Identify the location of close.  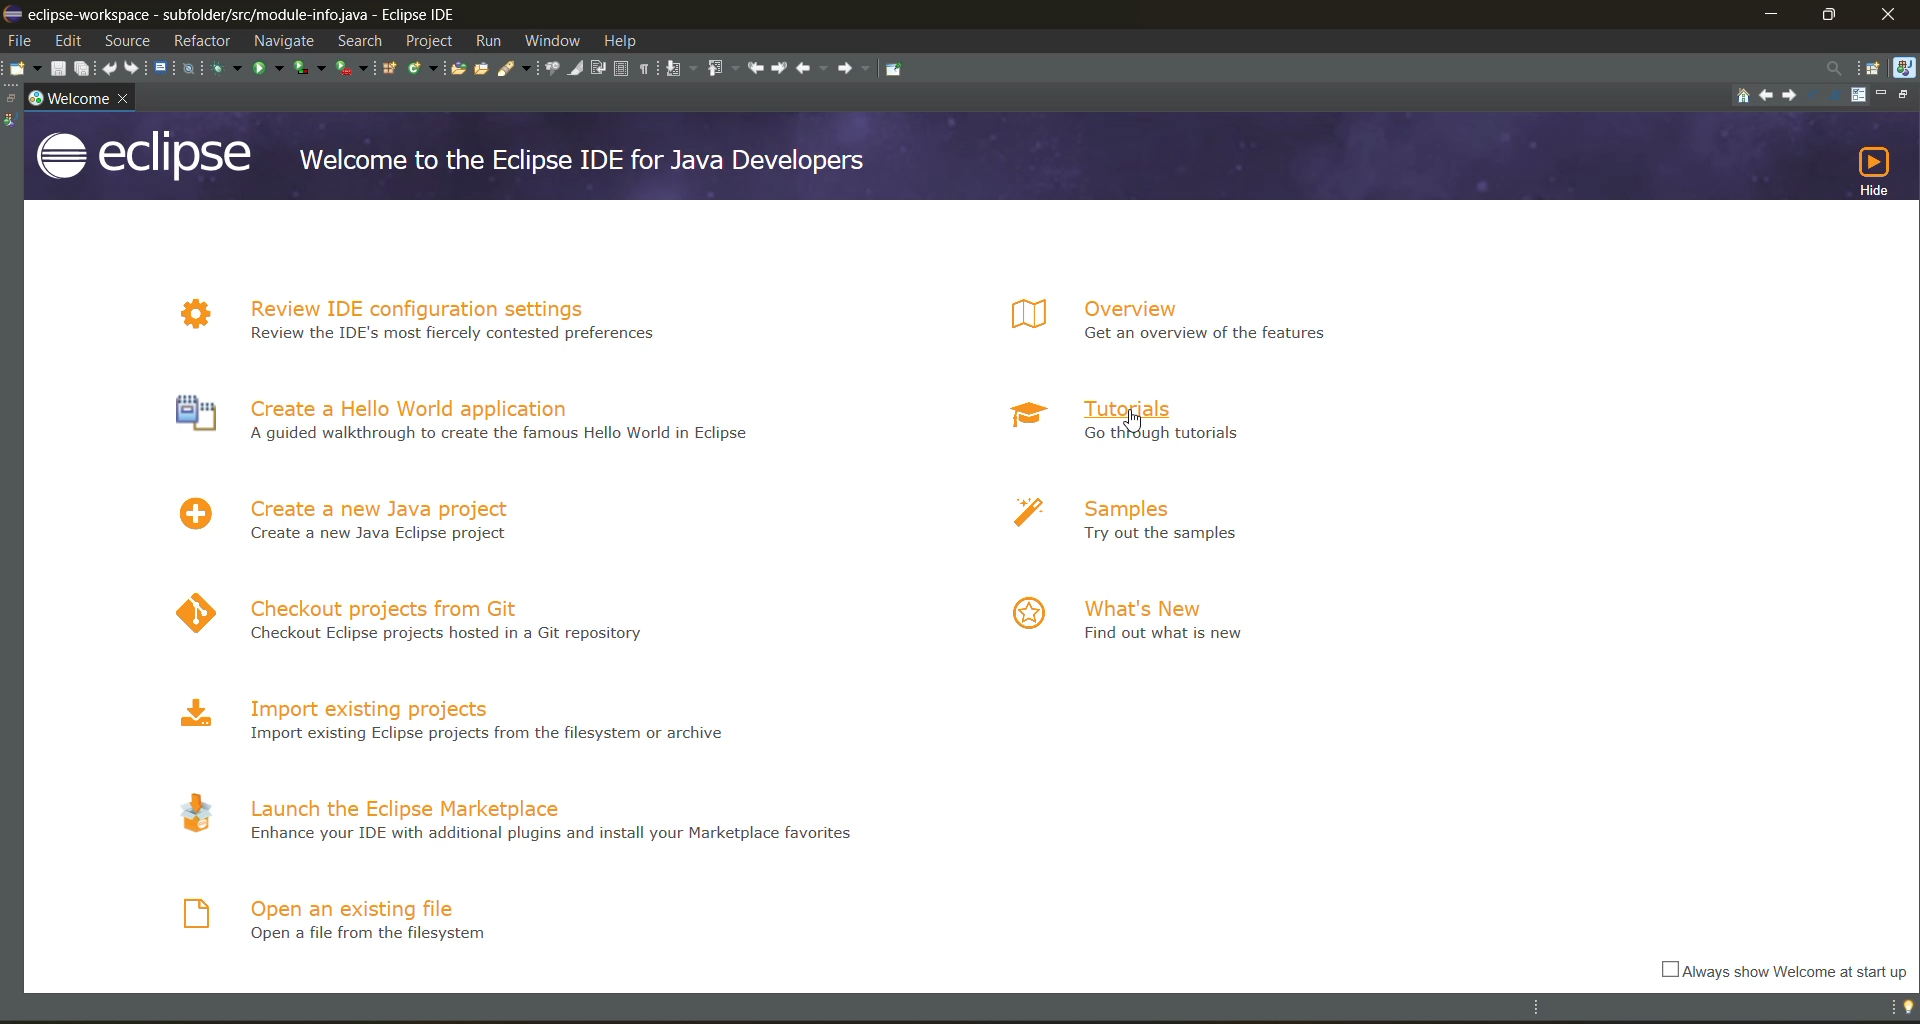
(1891, 14).